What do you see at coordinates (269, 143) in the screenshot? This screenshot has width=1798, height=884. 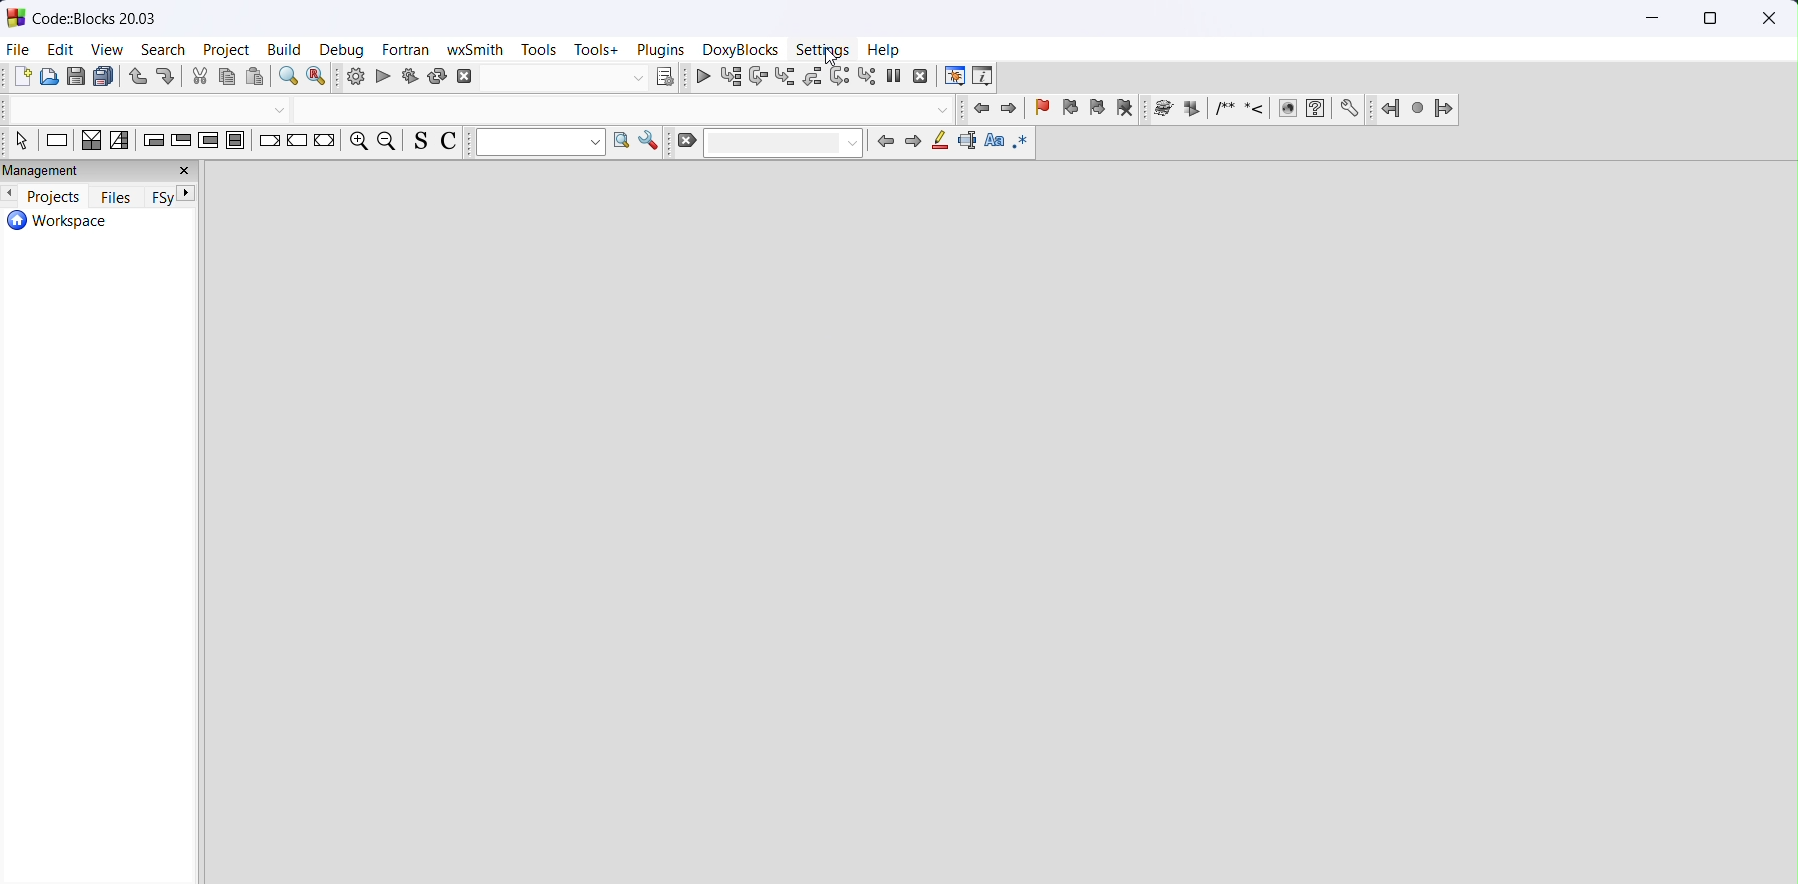 I see `break instruction ` at bounding box center [269, 143].